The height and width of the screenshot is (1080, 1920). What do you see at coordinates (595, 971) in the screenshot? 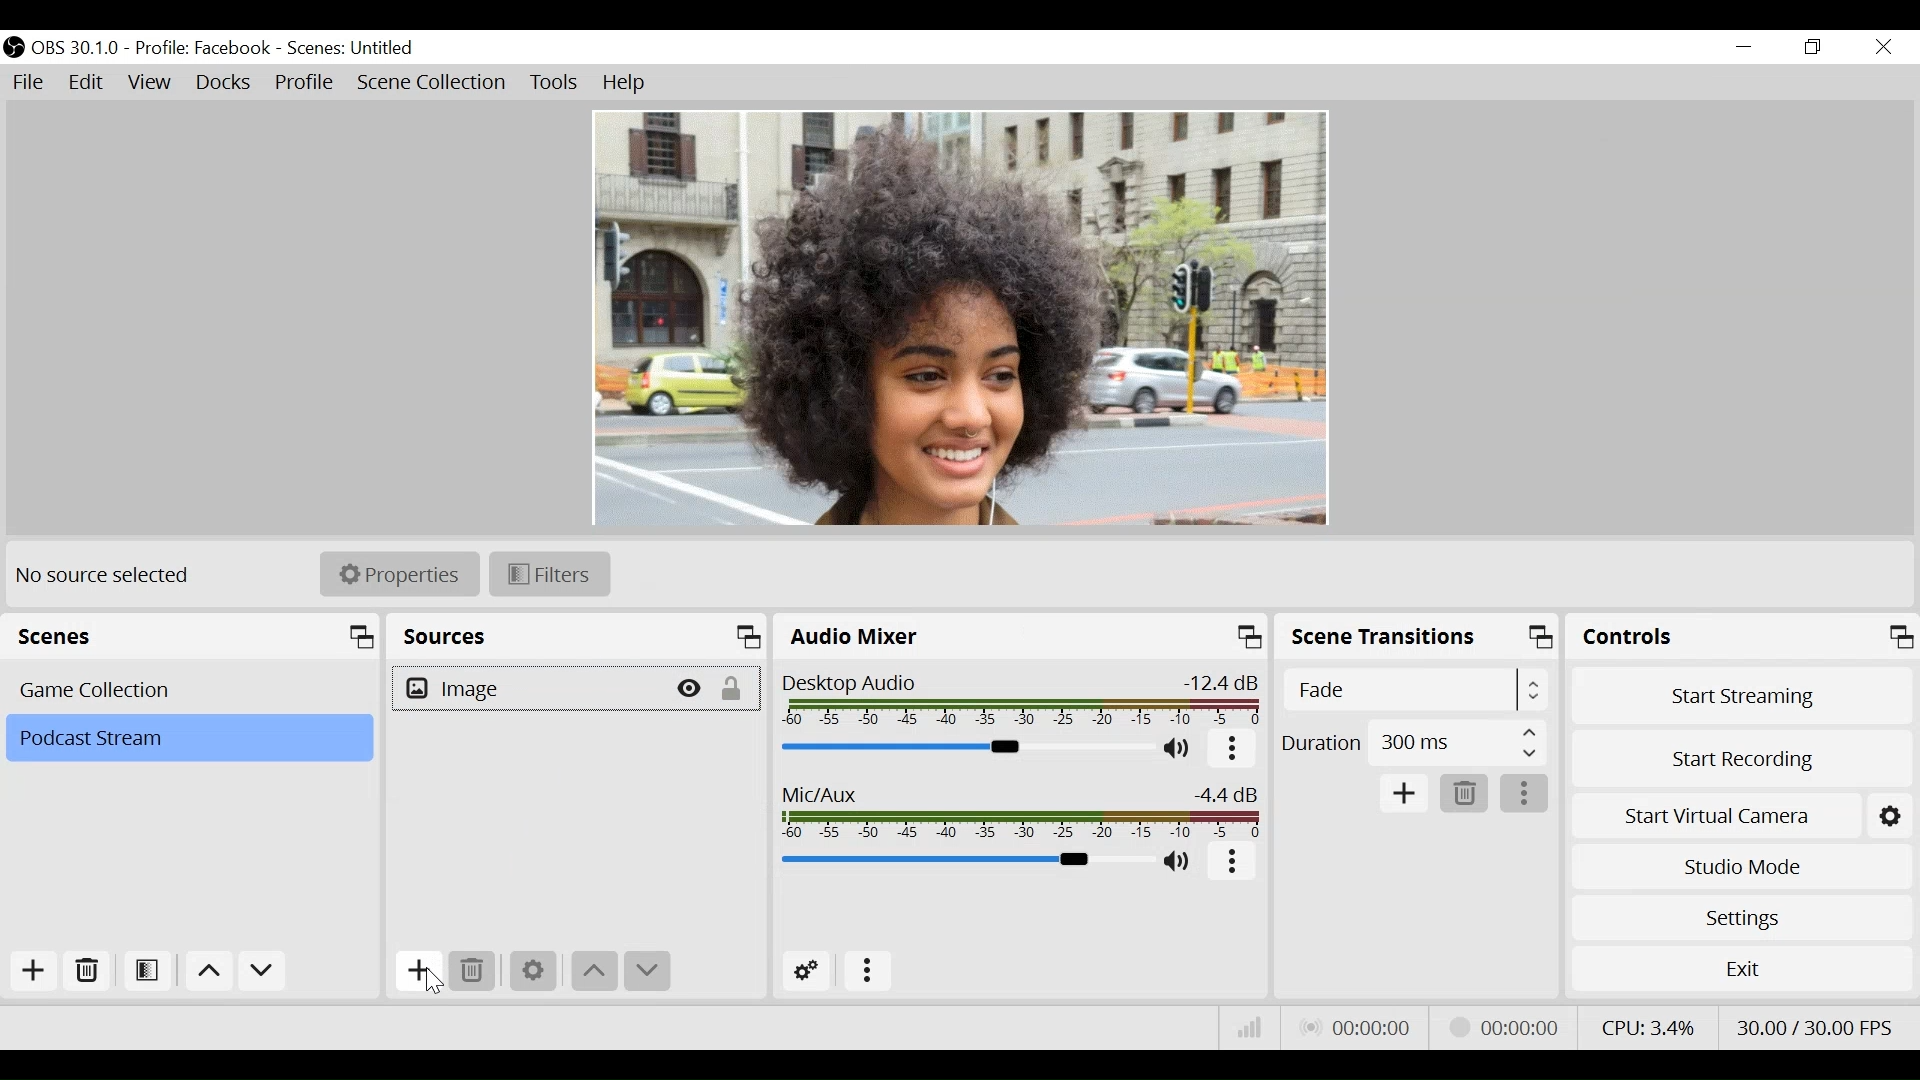
I see `Move up` at bounding box center [595, 971].